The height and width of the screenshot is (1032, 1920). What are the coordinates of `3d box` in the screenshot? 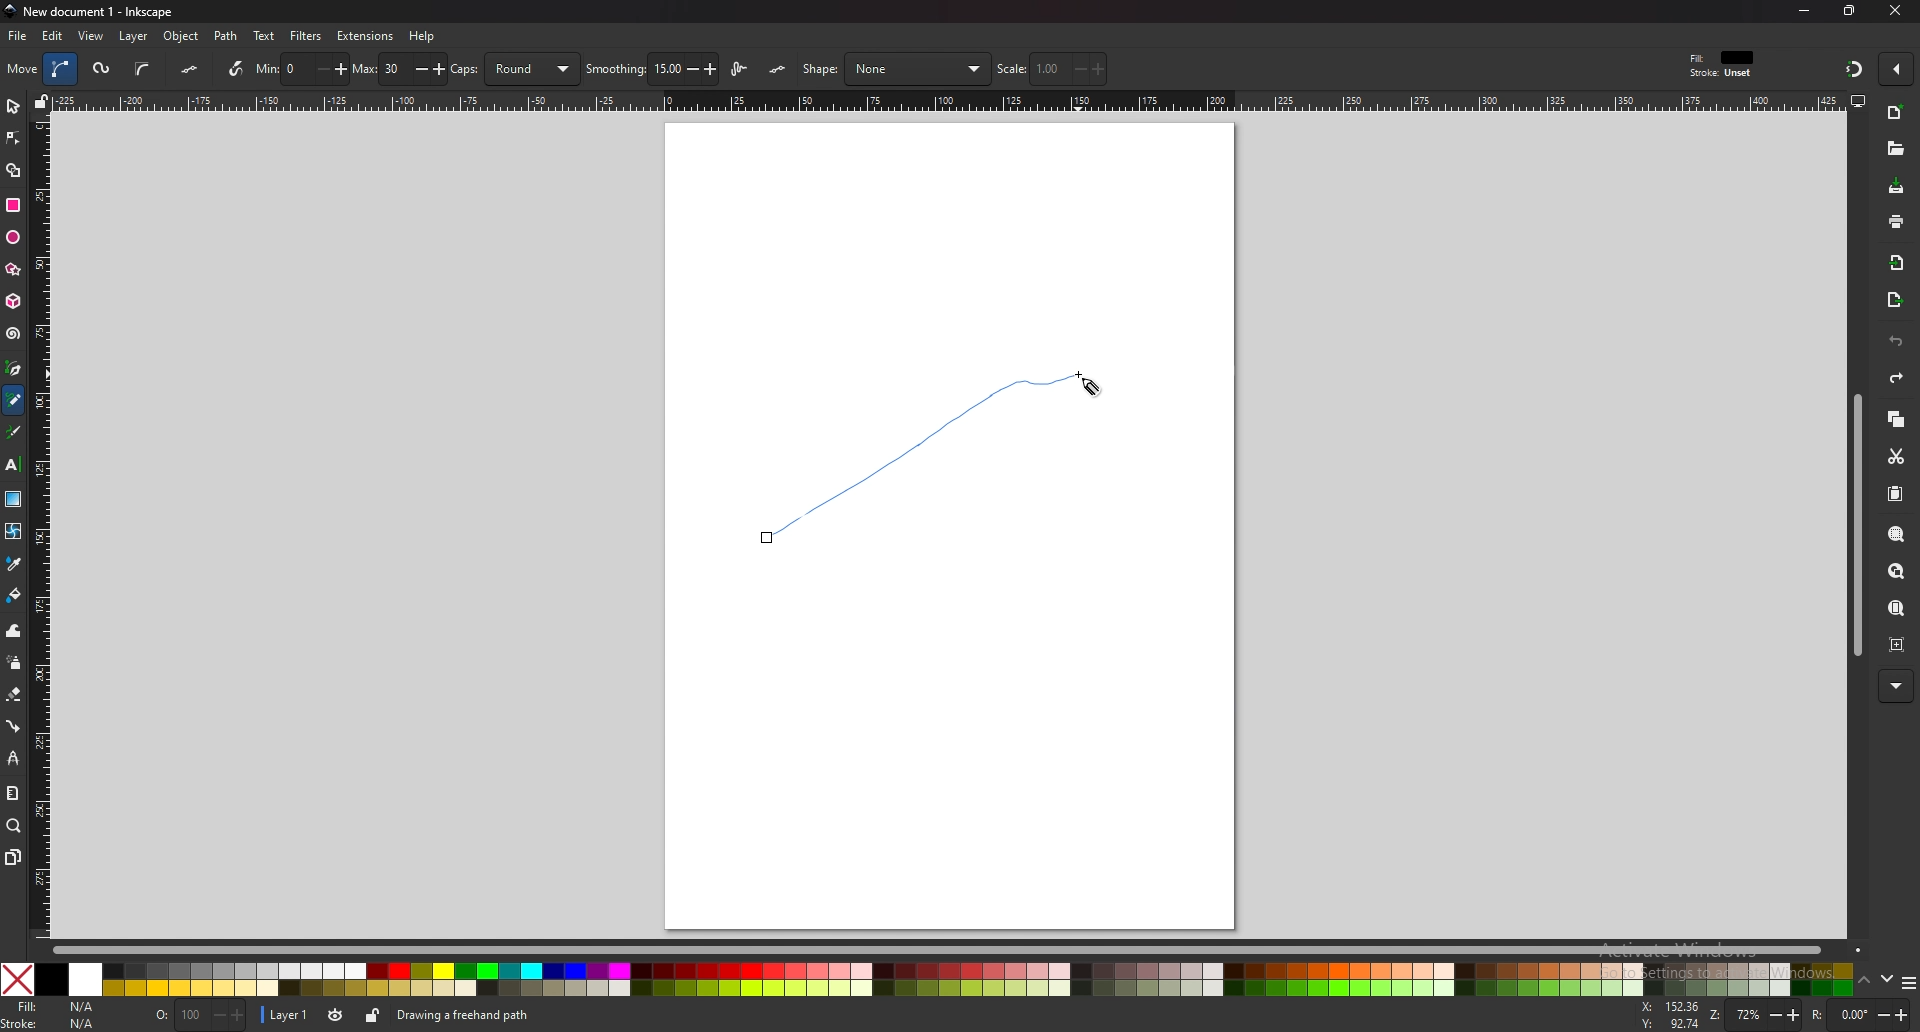 It's located at (13, 302).